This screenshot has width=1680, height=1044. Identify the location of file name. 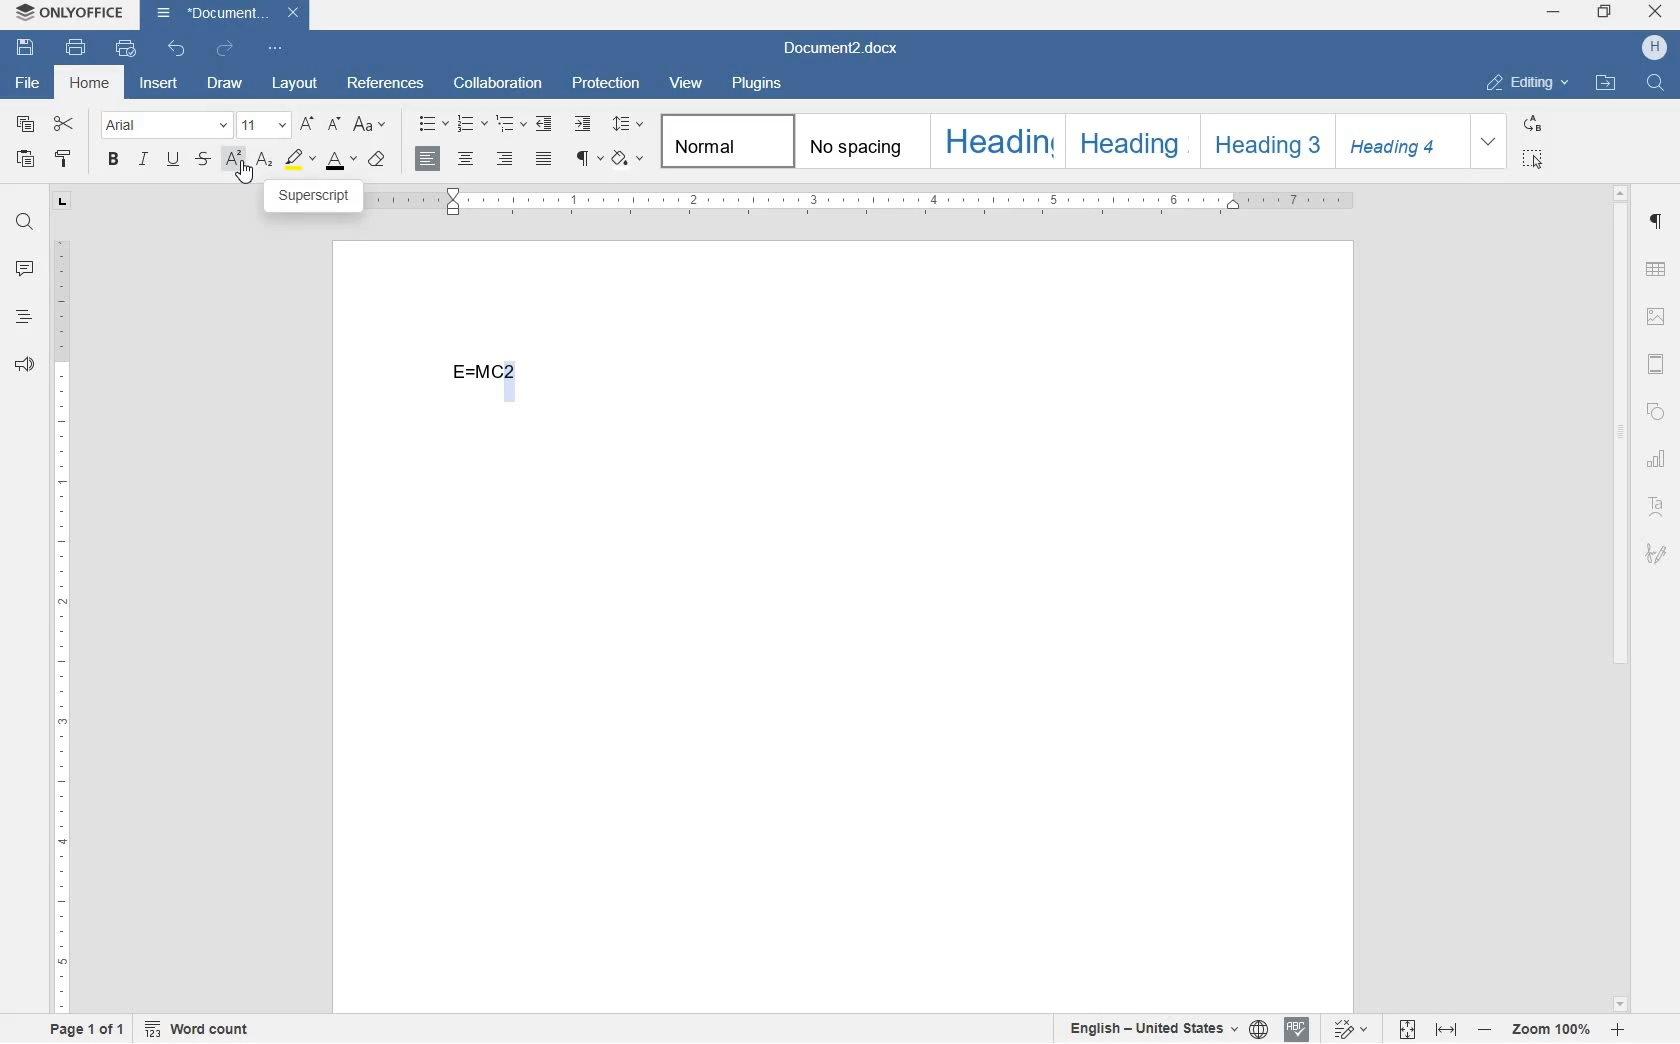
(848, 47).